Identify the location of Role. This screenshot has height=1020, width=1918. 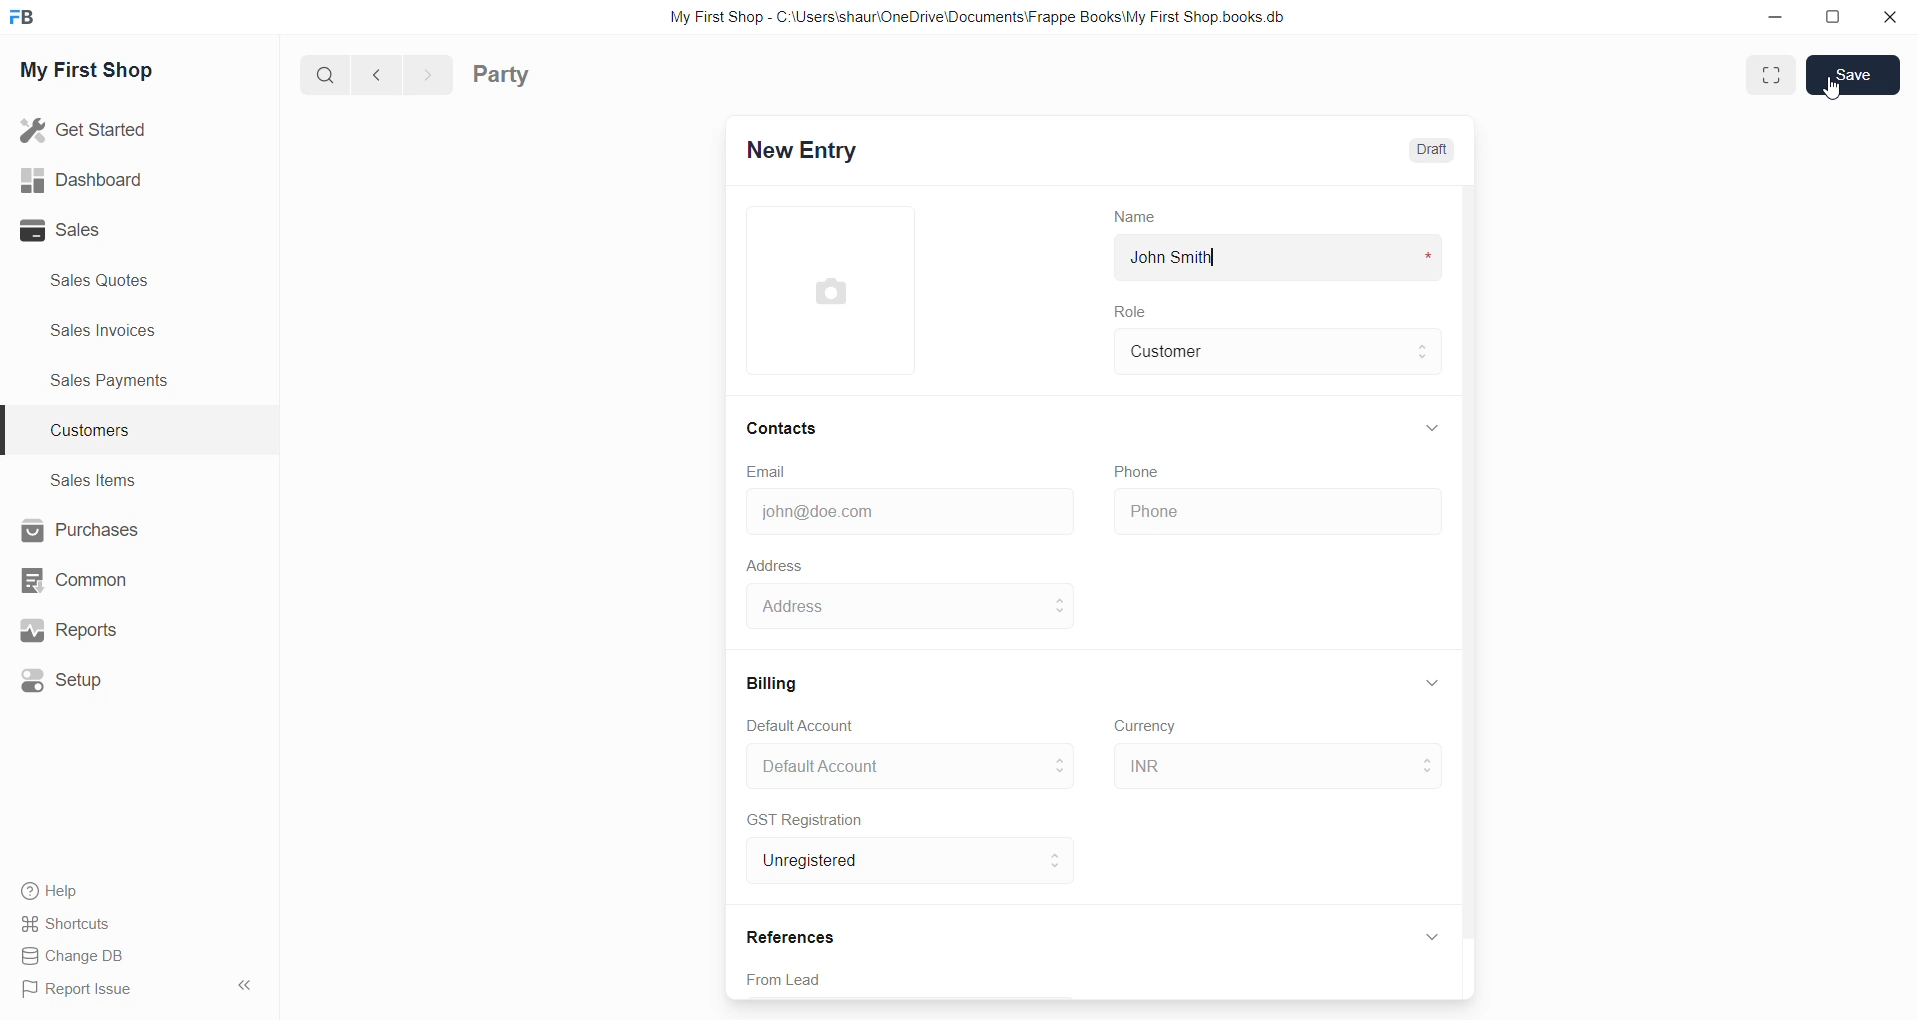
(1137, 313).